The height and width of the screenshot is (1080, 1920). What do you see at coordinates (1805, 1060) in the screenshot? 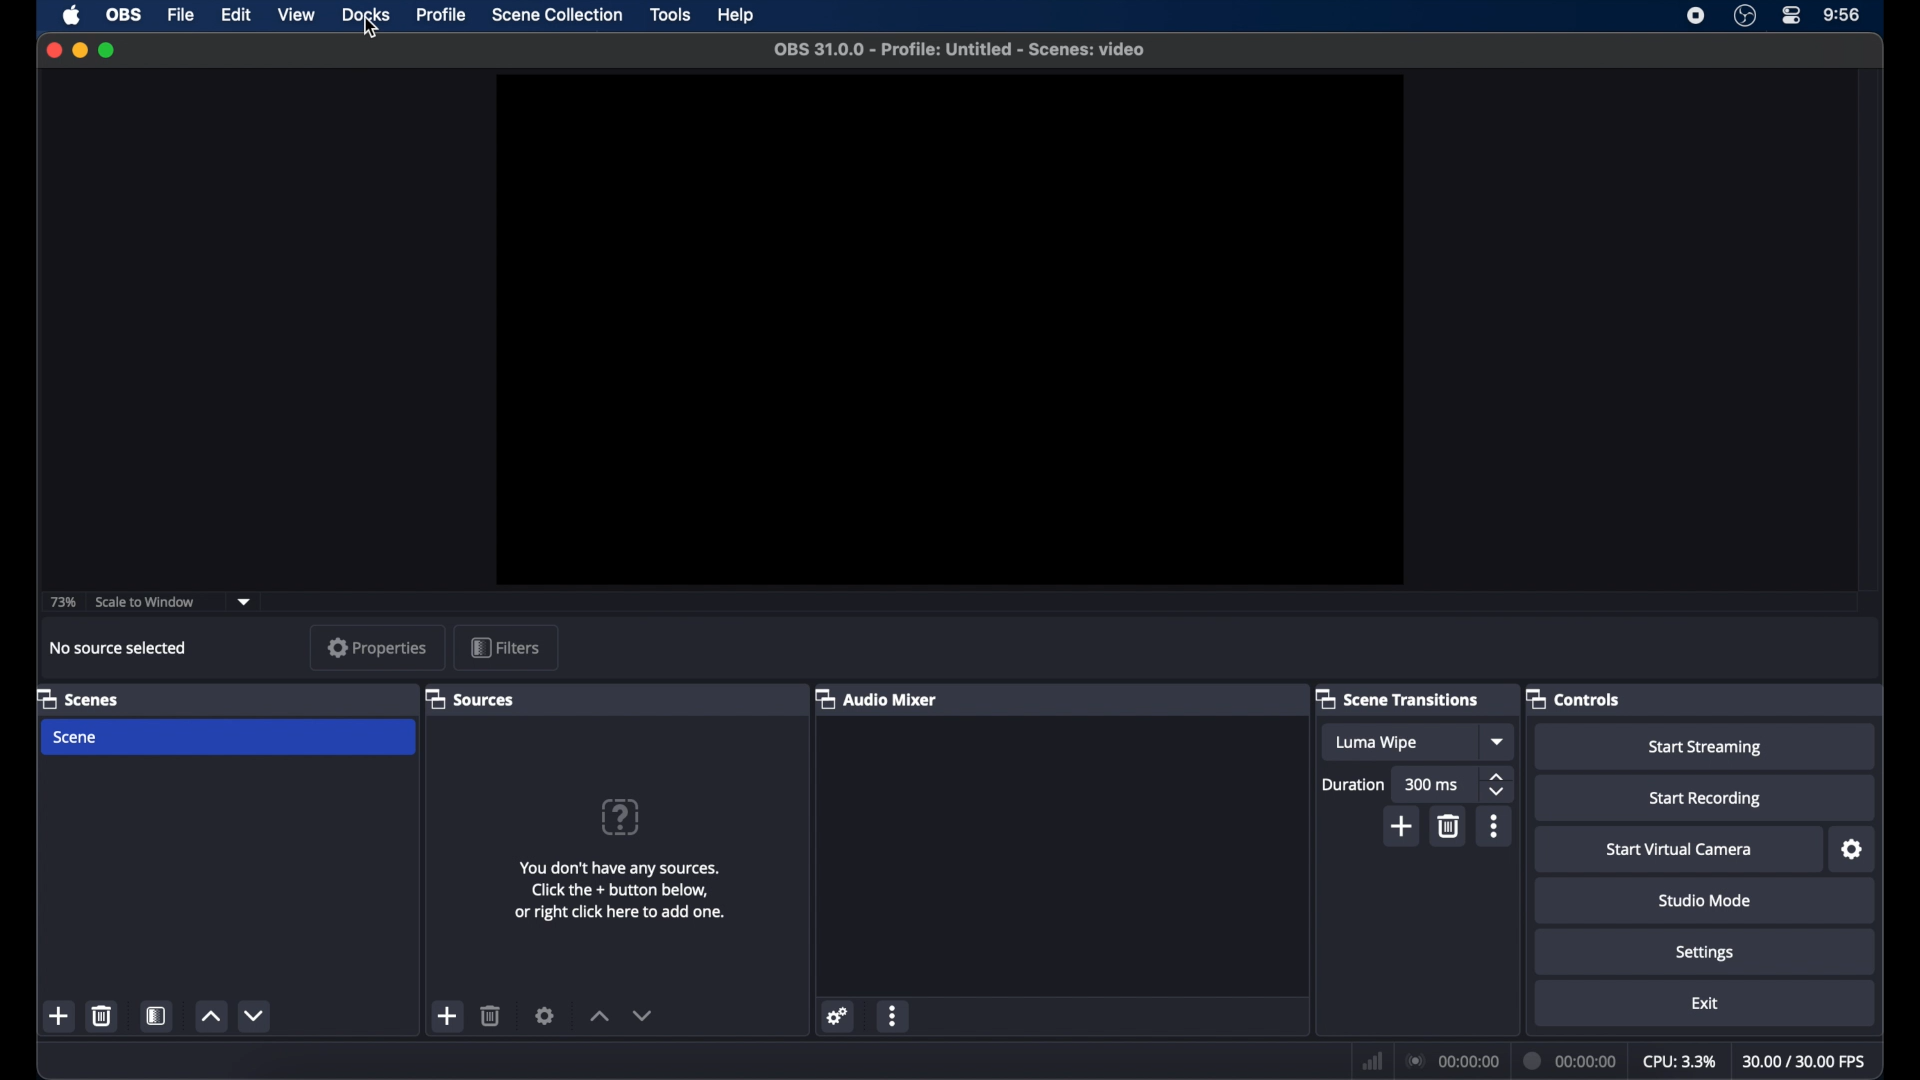
I see `fps` at bounding box center [1805, 1060].